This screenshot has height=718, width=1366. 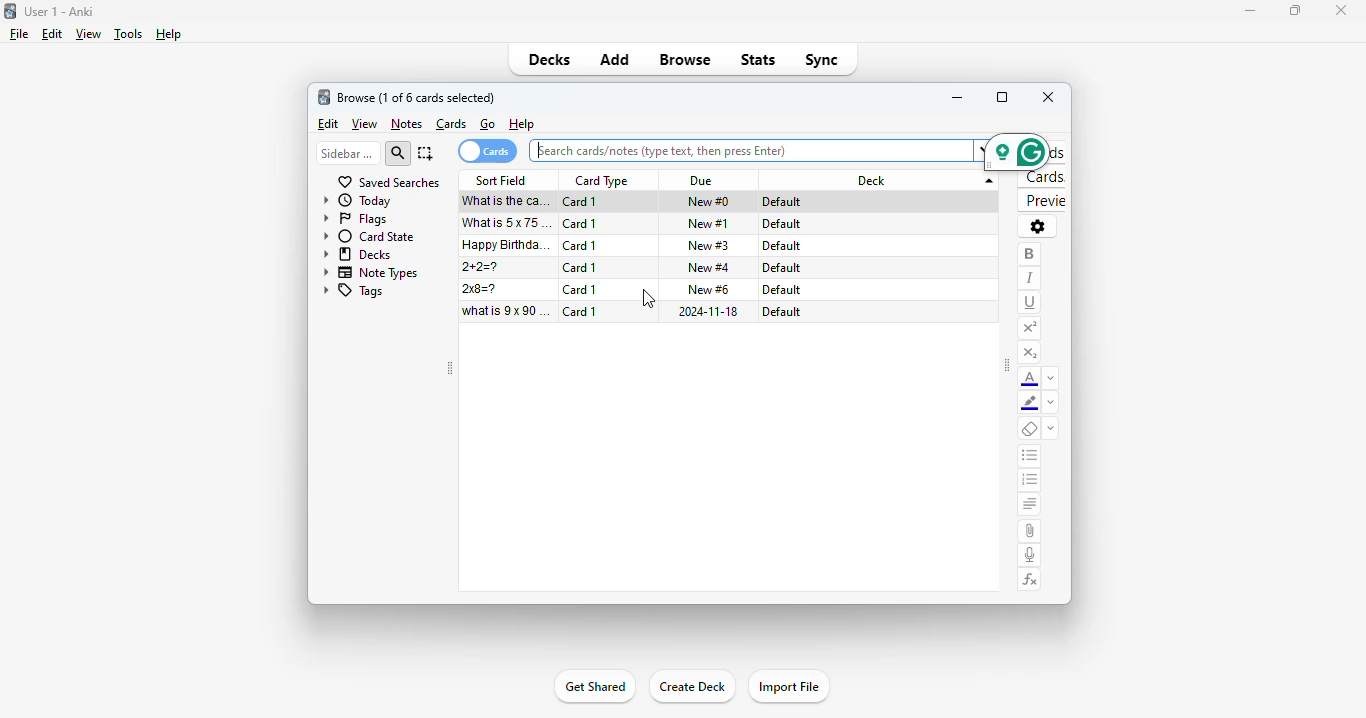 I want to click on italic, so click(x=1029, y=278).